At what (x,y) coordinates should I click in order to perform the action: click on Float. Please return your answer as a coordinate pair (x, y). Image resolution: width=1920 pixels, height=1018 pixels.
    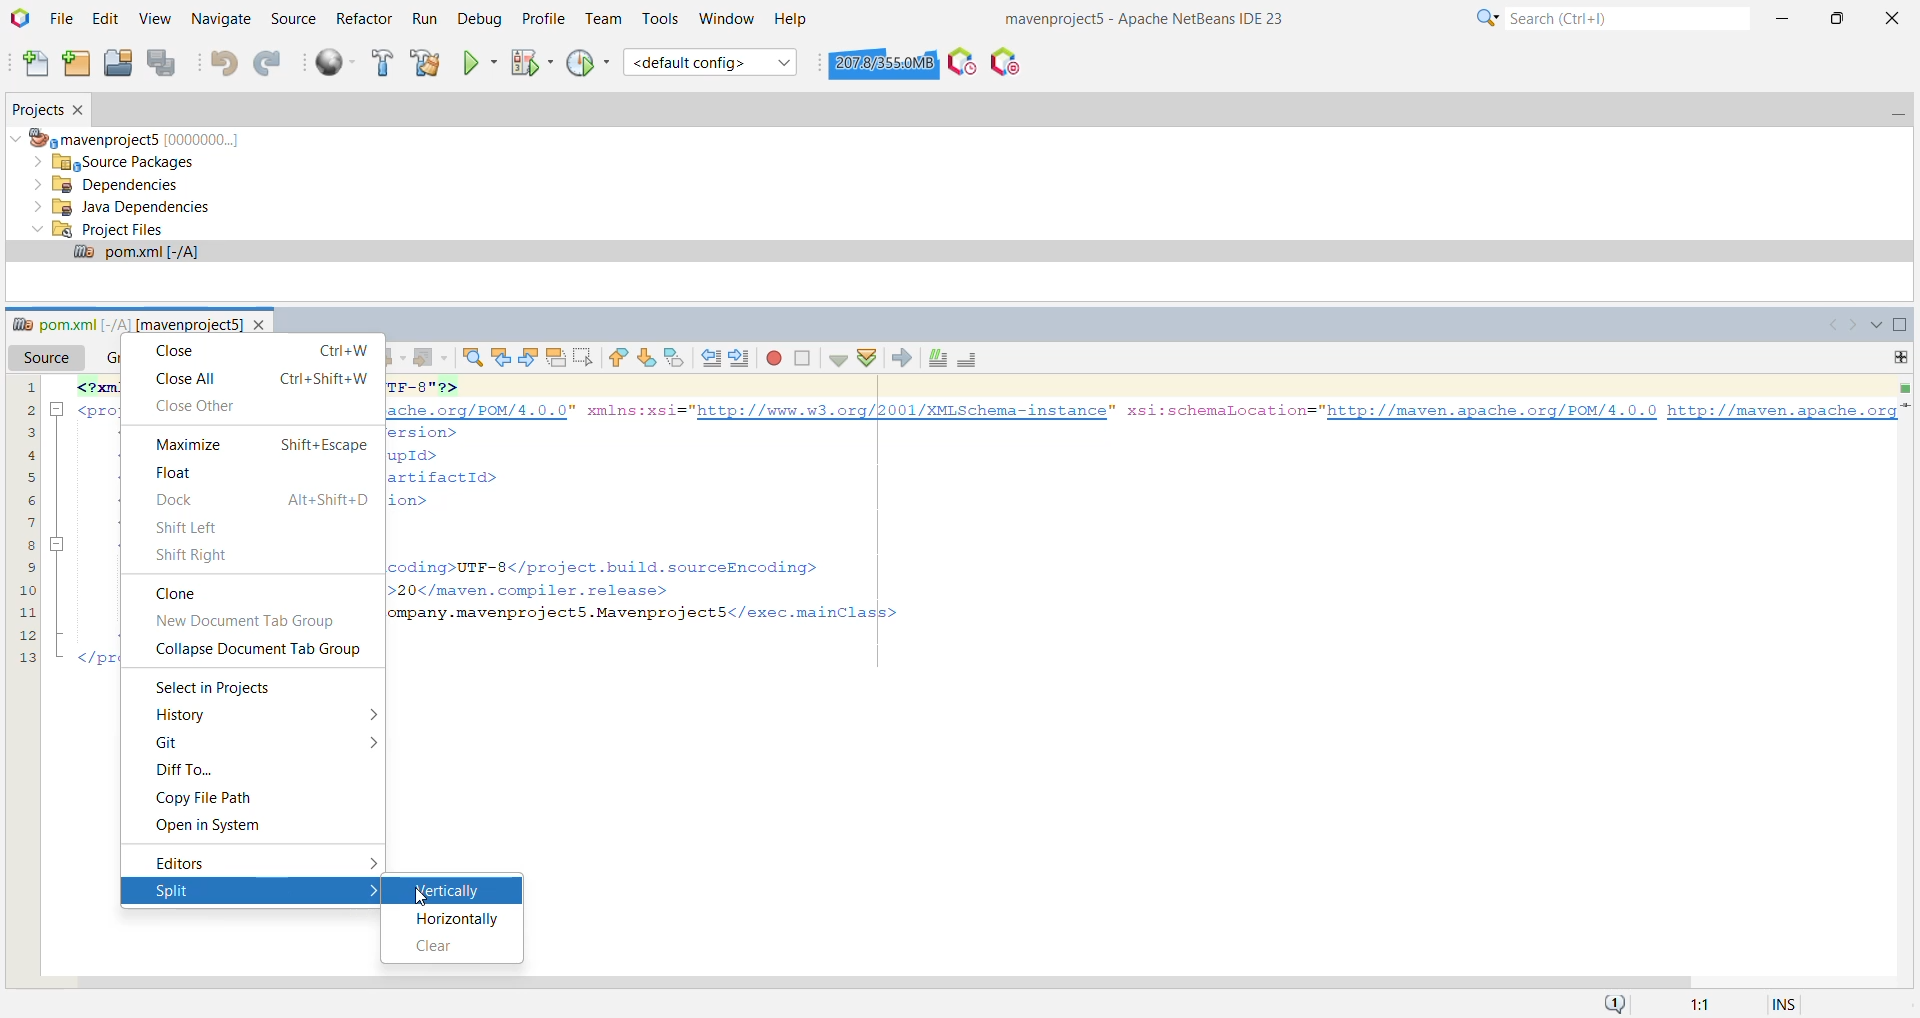
    Looking at the image, I should click on (183, 473).